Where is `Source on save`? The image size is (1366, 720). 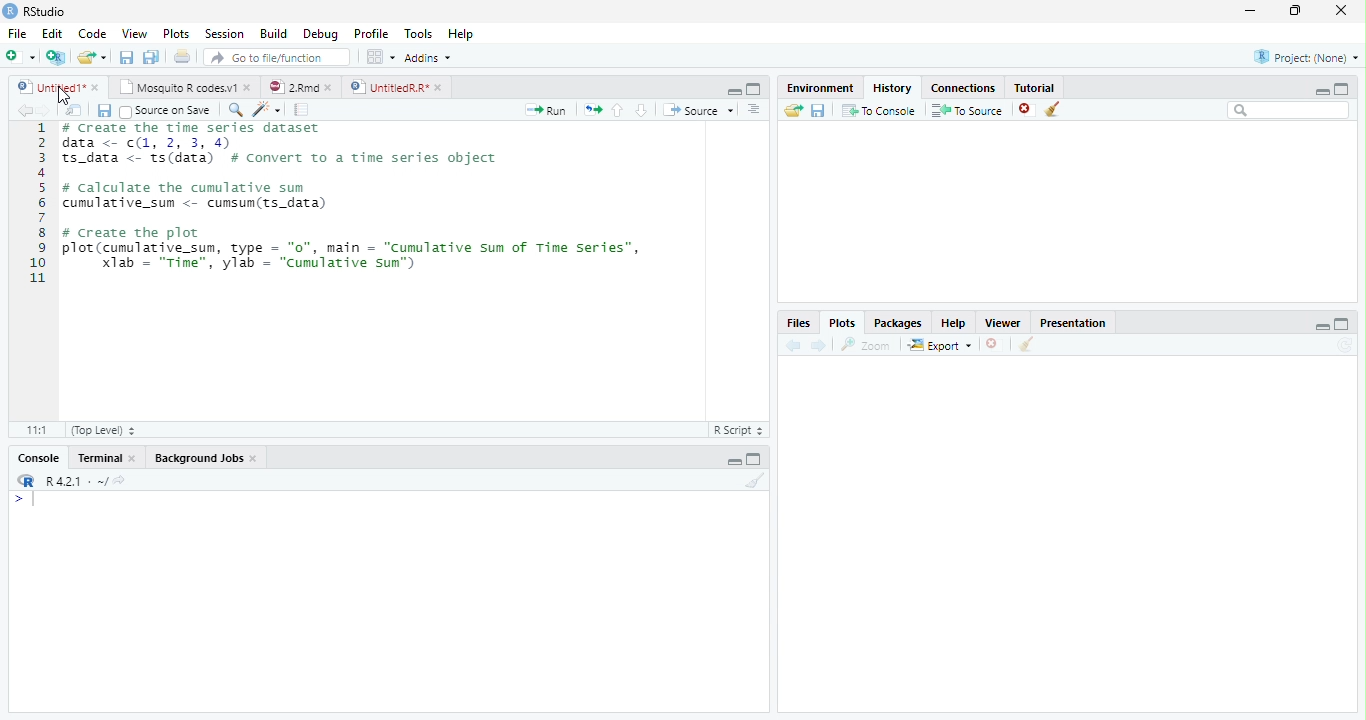
Source on save is located at coordinates (167, 112).